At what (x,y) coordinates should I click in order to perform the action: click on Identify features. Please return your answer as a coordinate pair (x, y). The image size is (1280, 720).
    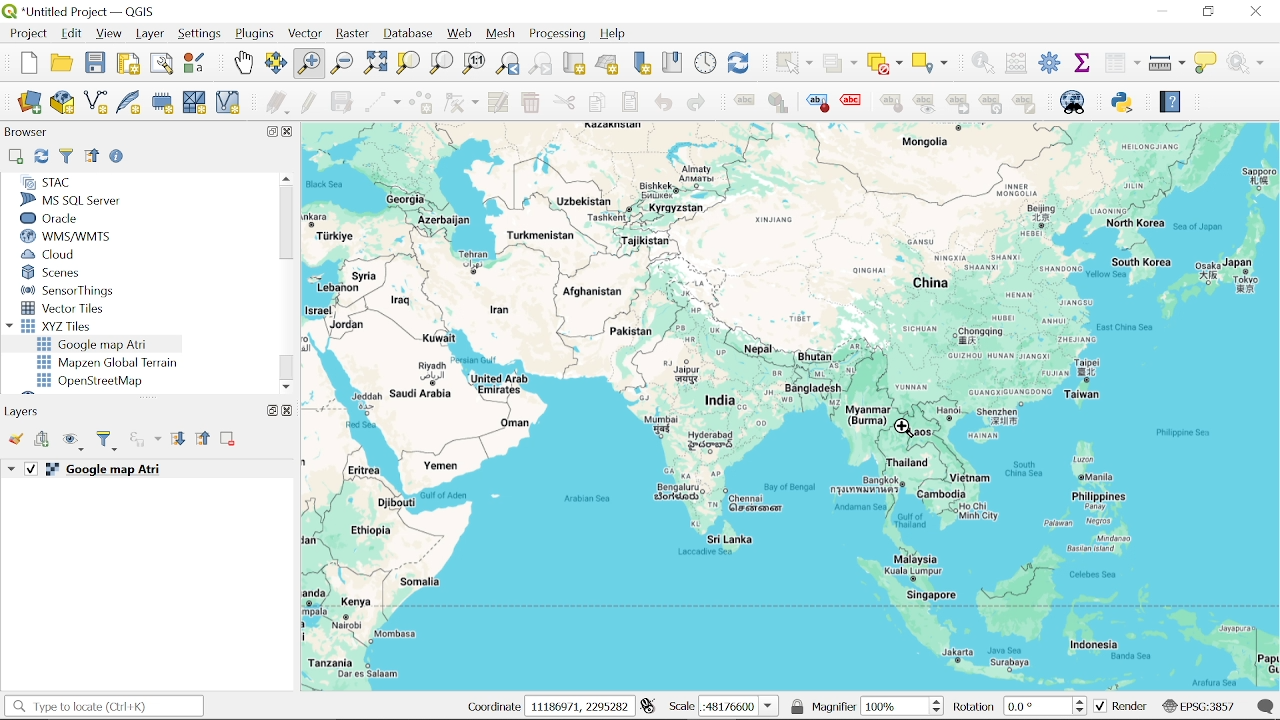
    Looking at the image, I should click on (979, 62).